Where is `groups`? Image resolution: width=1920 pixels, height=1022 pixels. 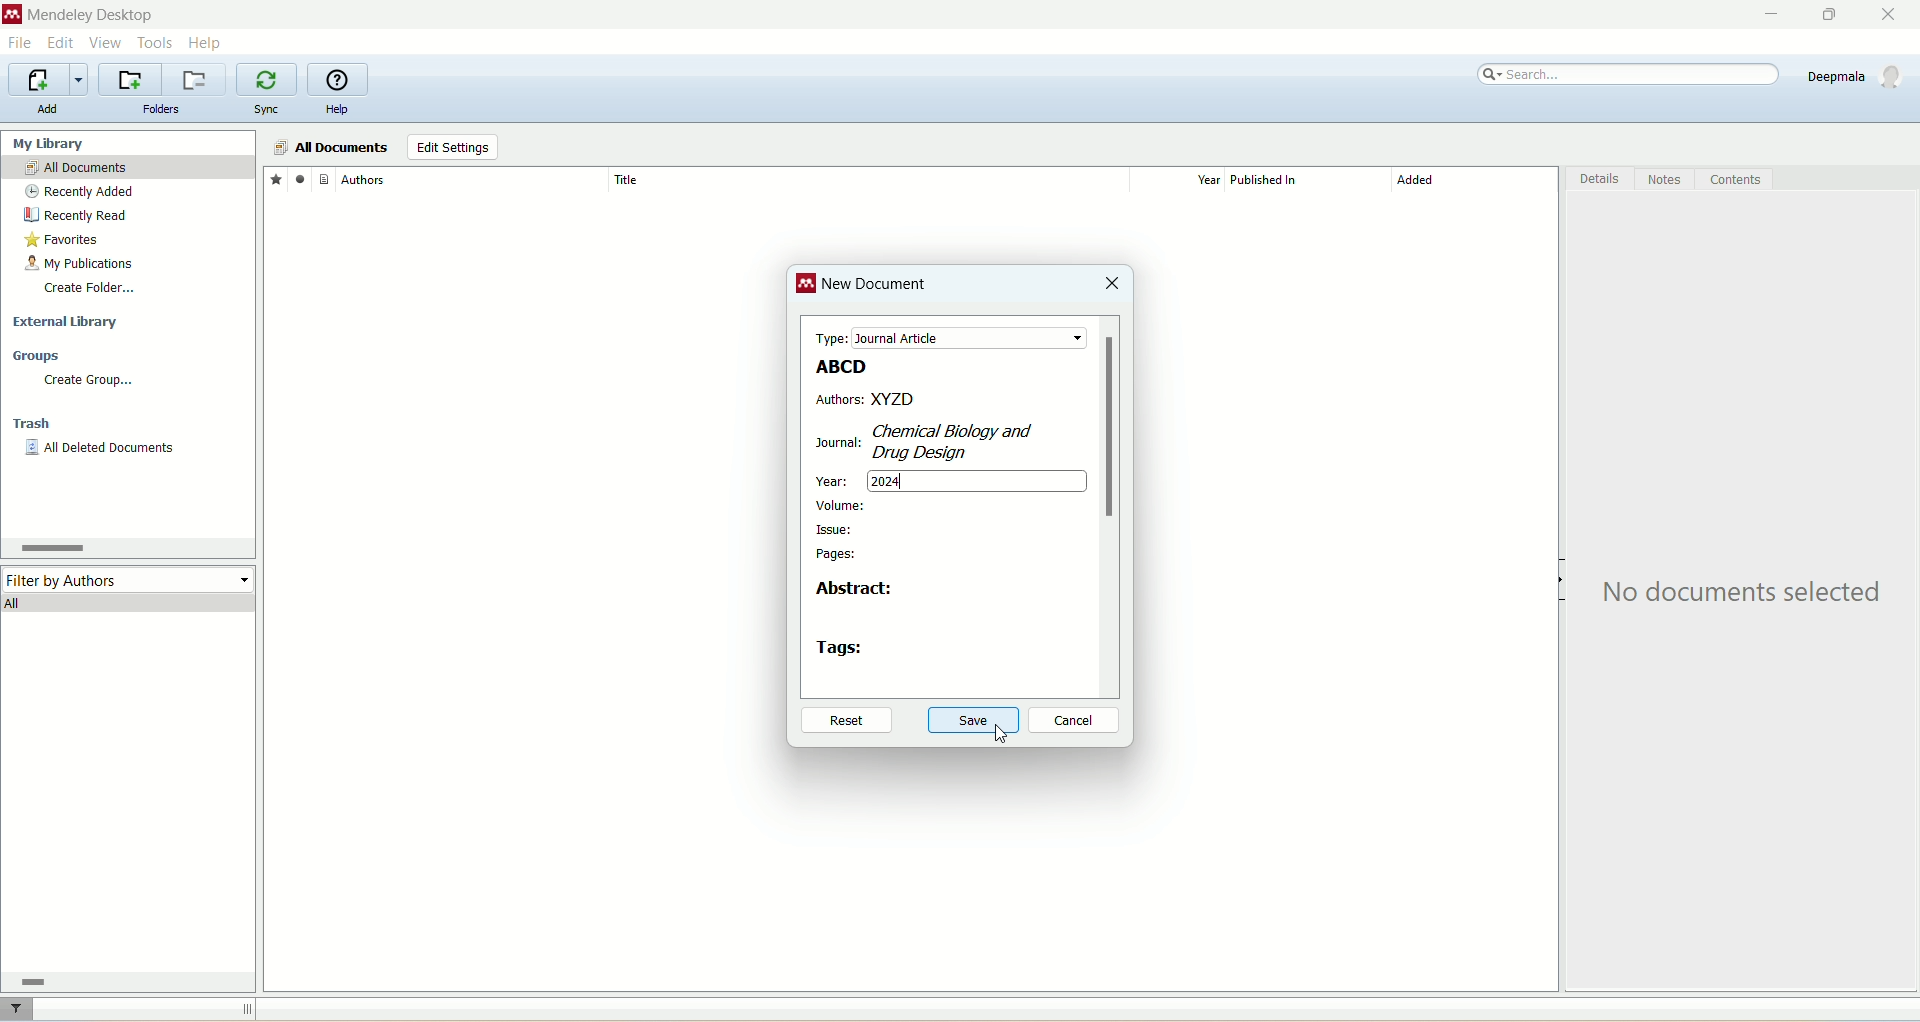 groups is located at coordinates (38, 357).